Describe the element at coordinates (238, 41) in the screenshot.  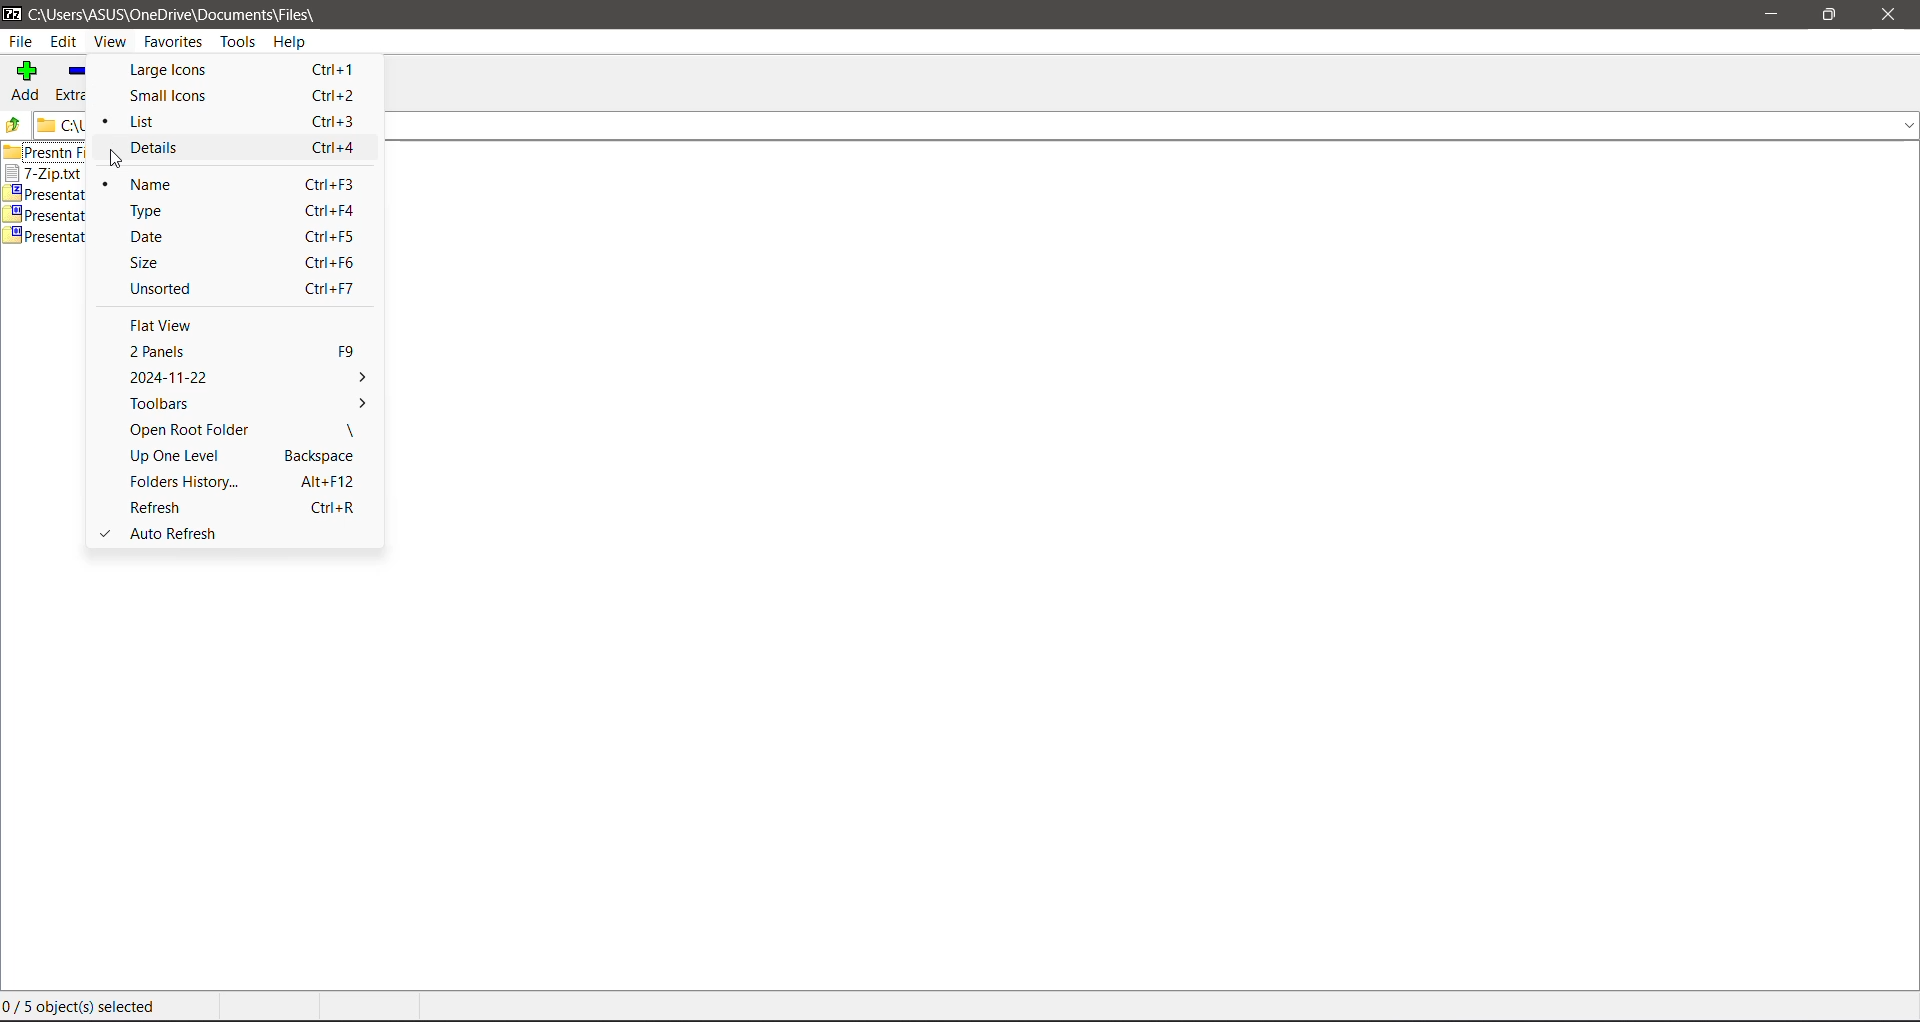
I see `Tools` at that location.